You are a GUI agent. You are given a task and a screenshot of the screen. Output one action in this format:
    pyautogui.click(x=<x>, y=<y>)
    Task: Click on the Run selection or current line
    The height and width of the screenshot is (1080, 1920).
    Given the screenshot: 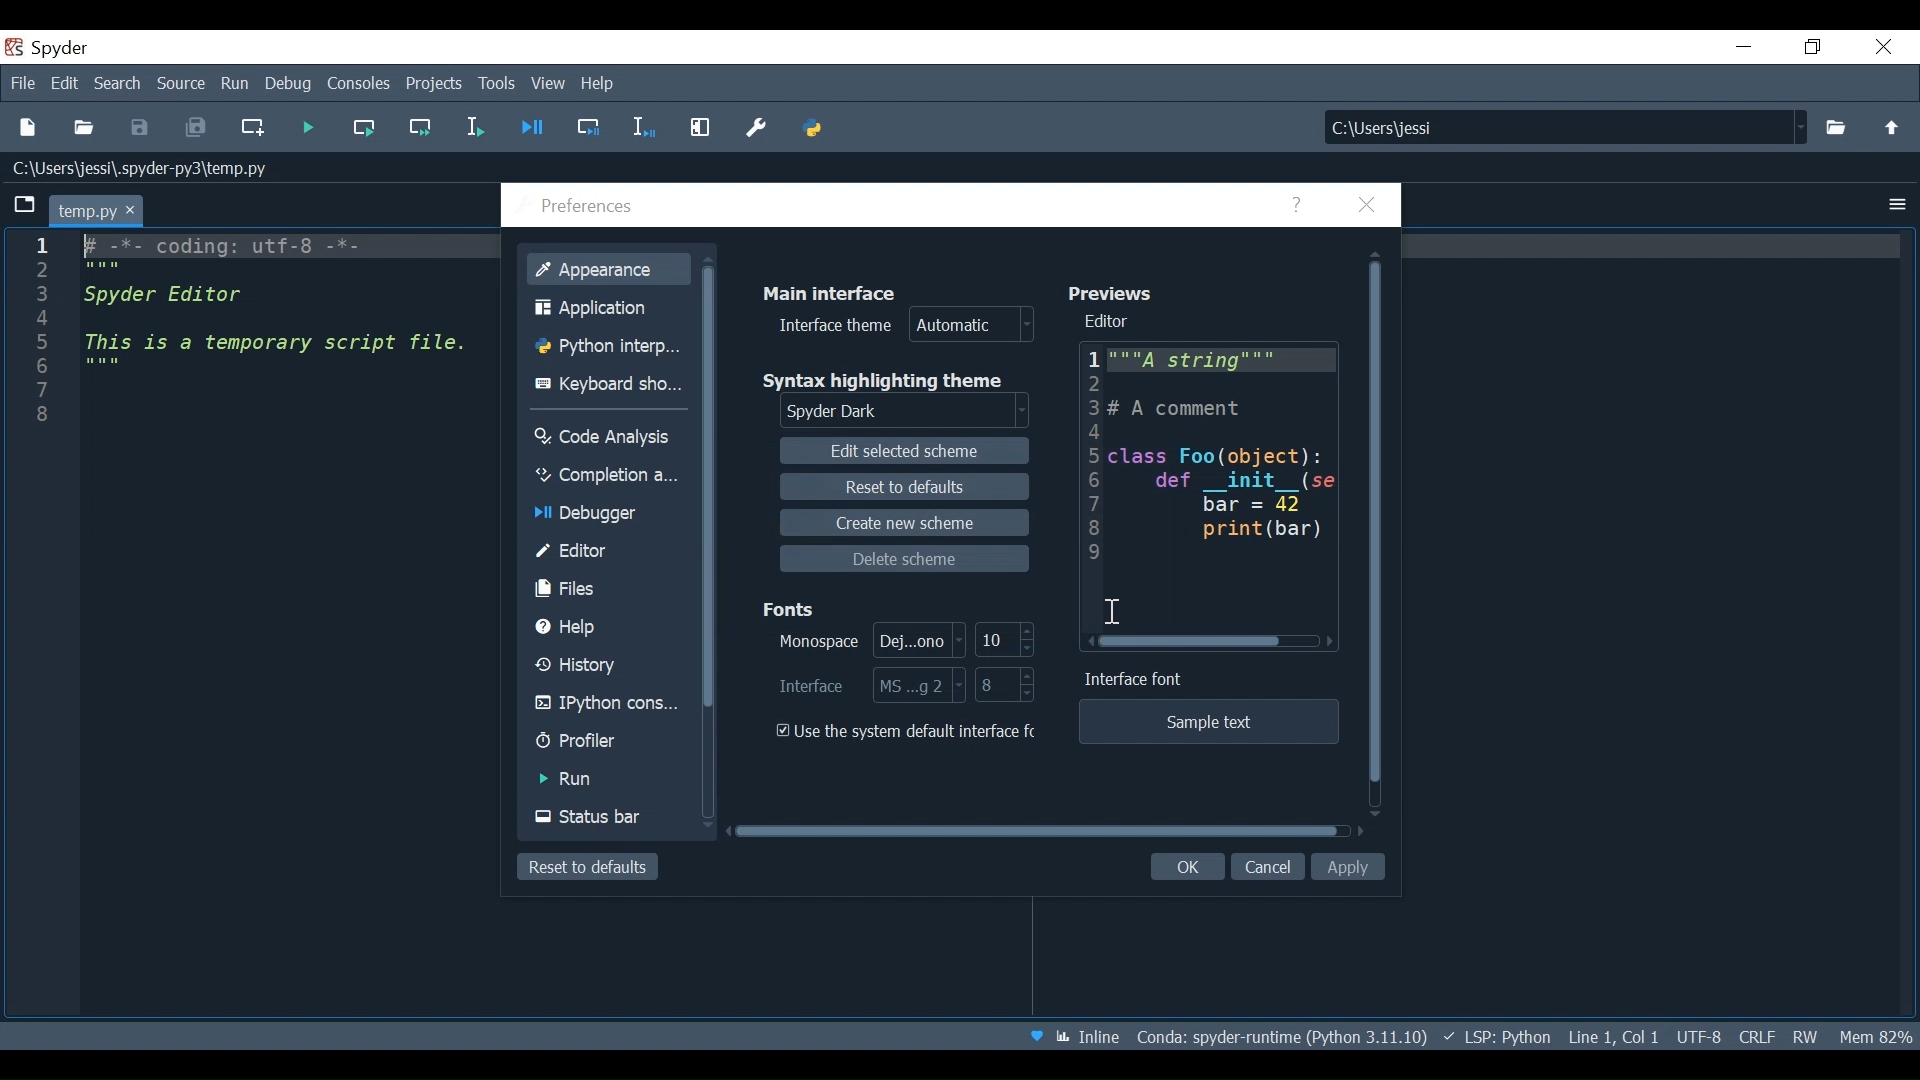 What is the action you would take?
    pyautogui.click(x=475, y=128)
    